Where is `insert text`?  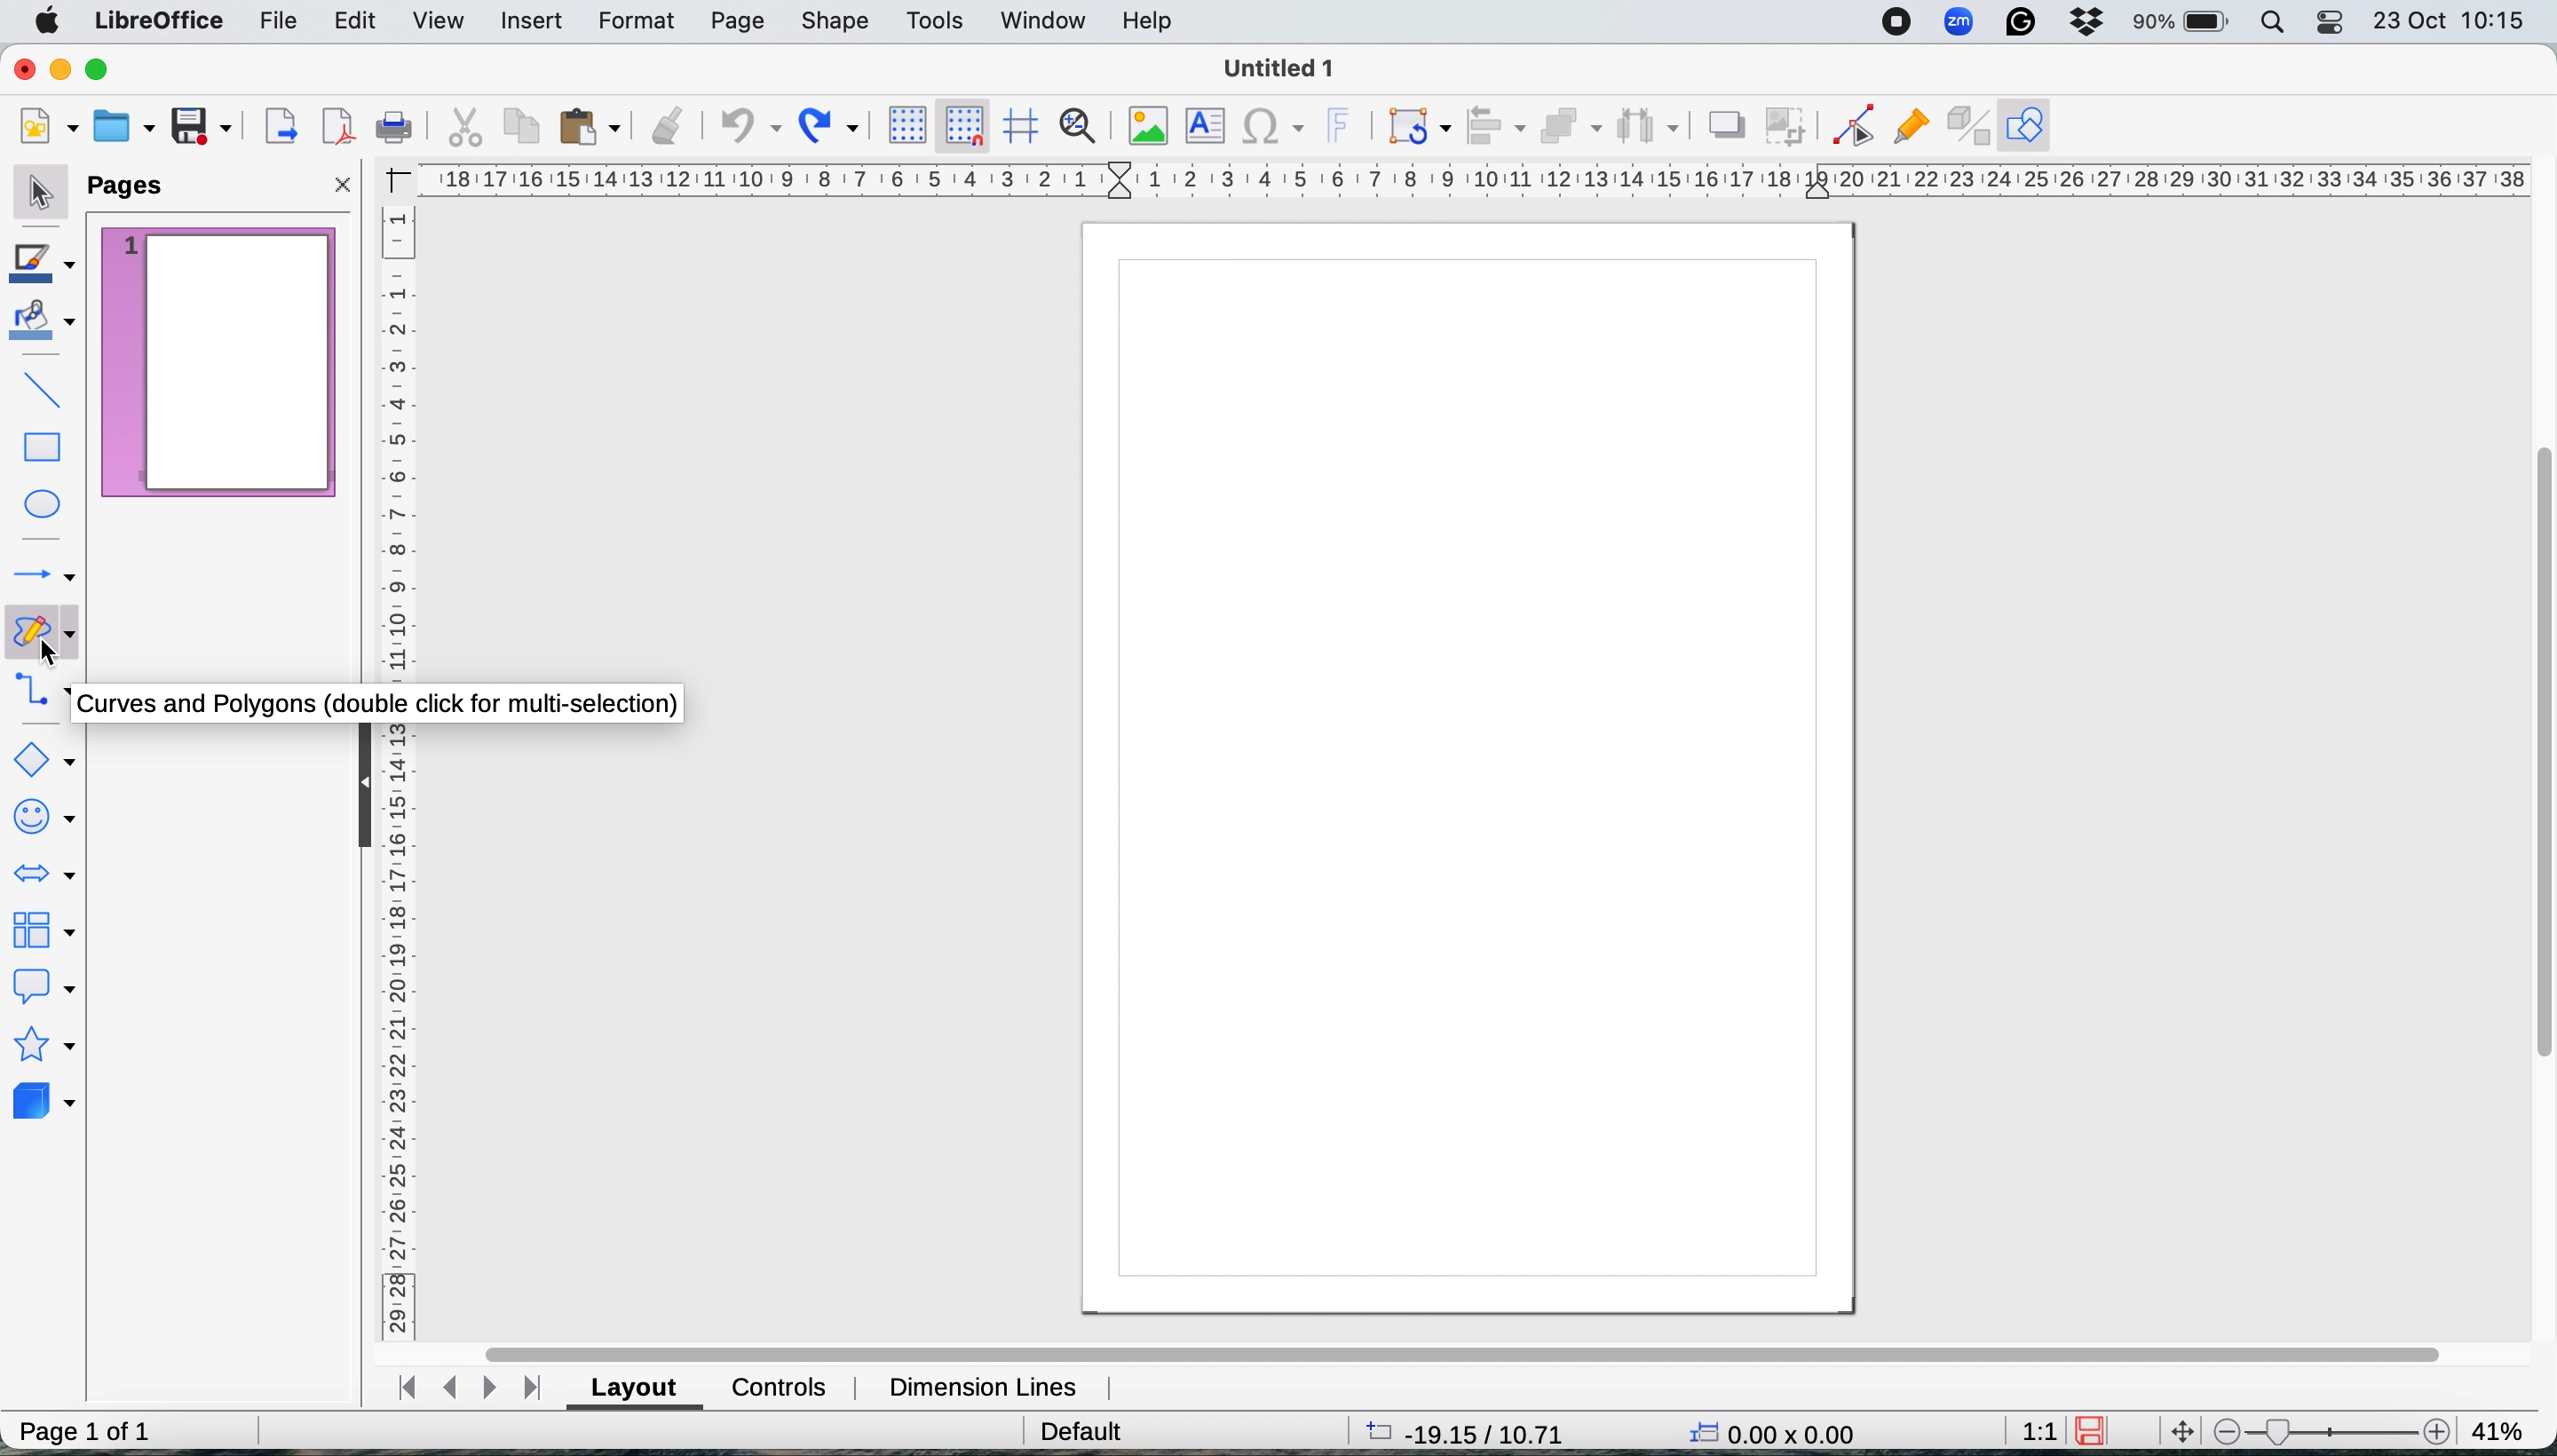
insert text is located at coordinates (1210, 126).